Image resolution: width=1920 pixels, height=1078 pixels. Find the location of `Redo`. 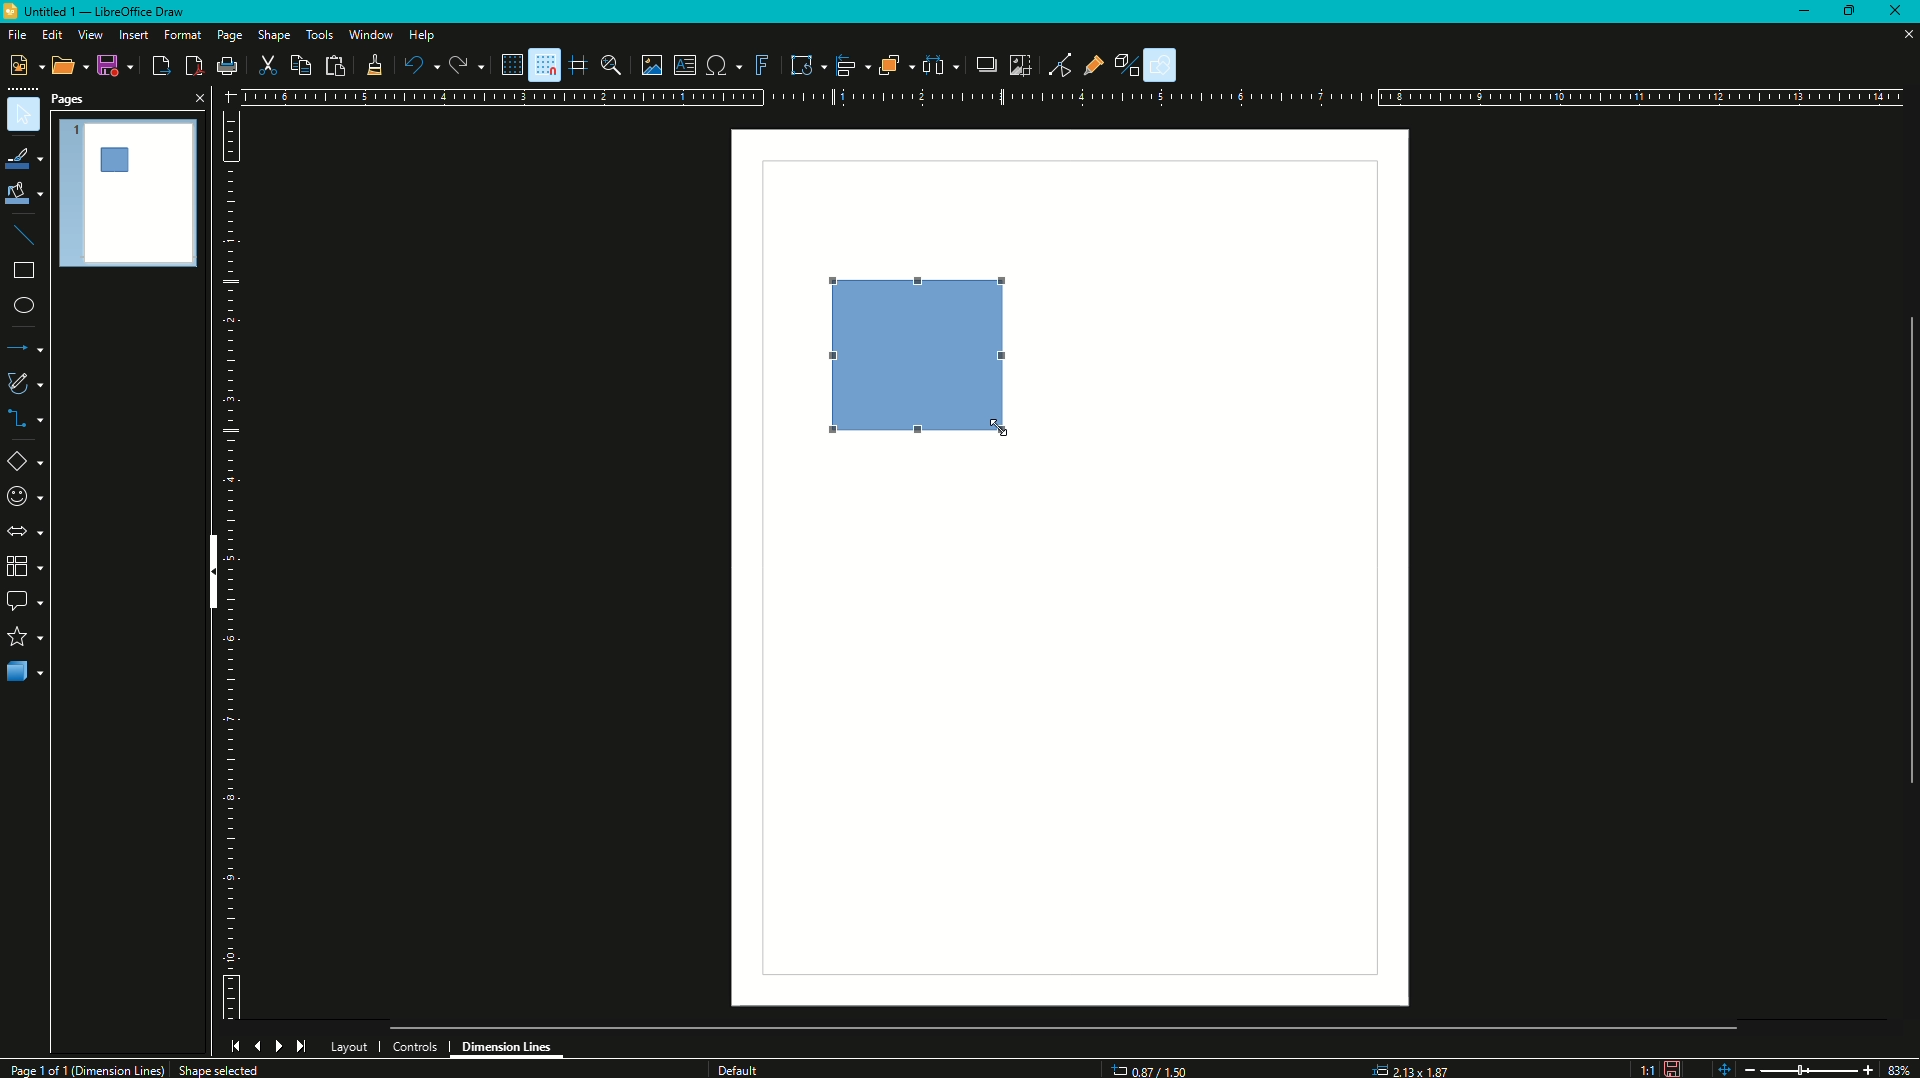

Redo is located at coordinates (465, 66).